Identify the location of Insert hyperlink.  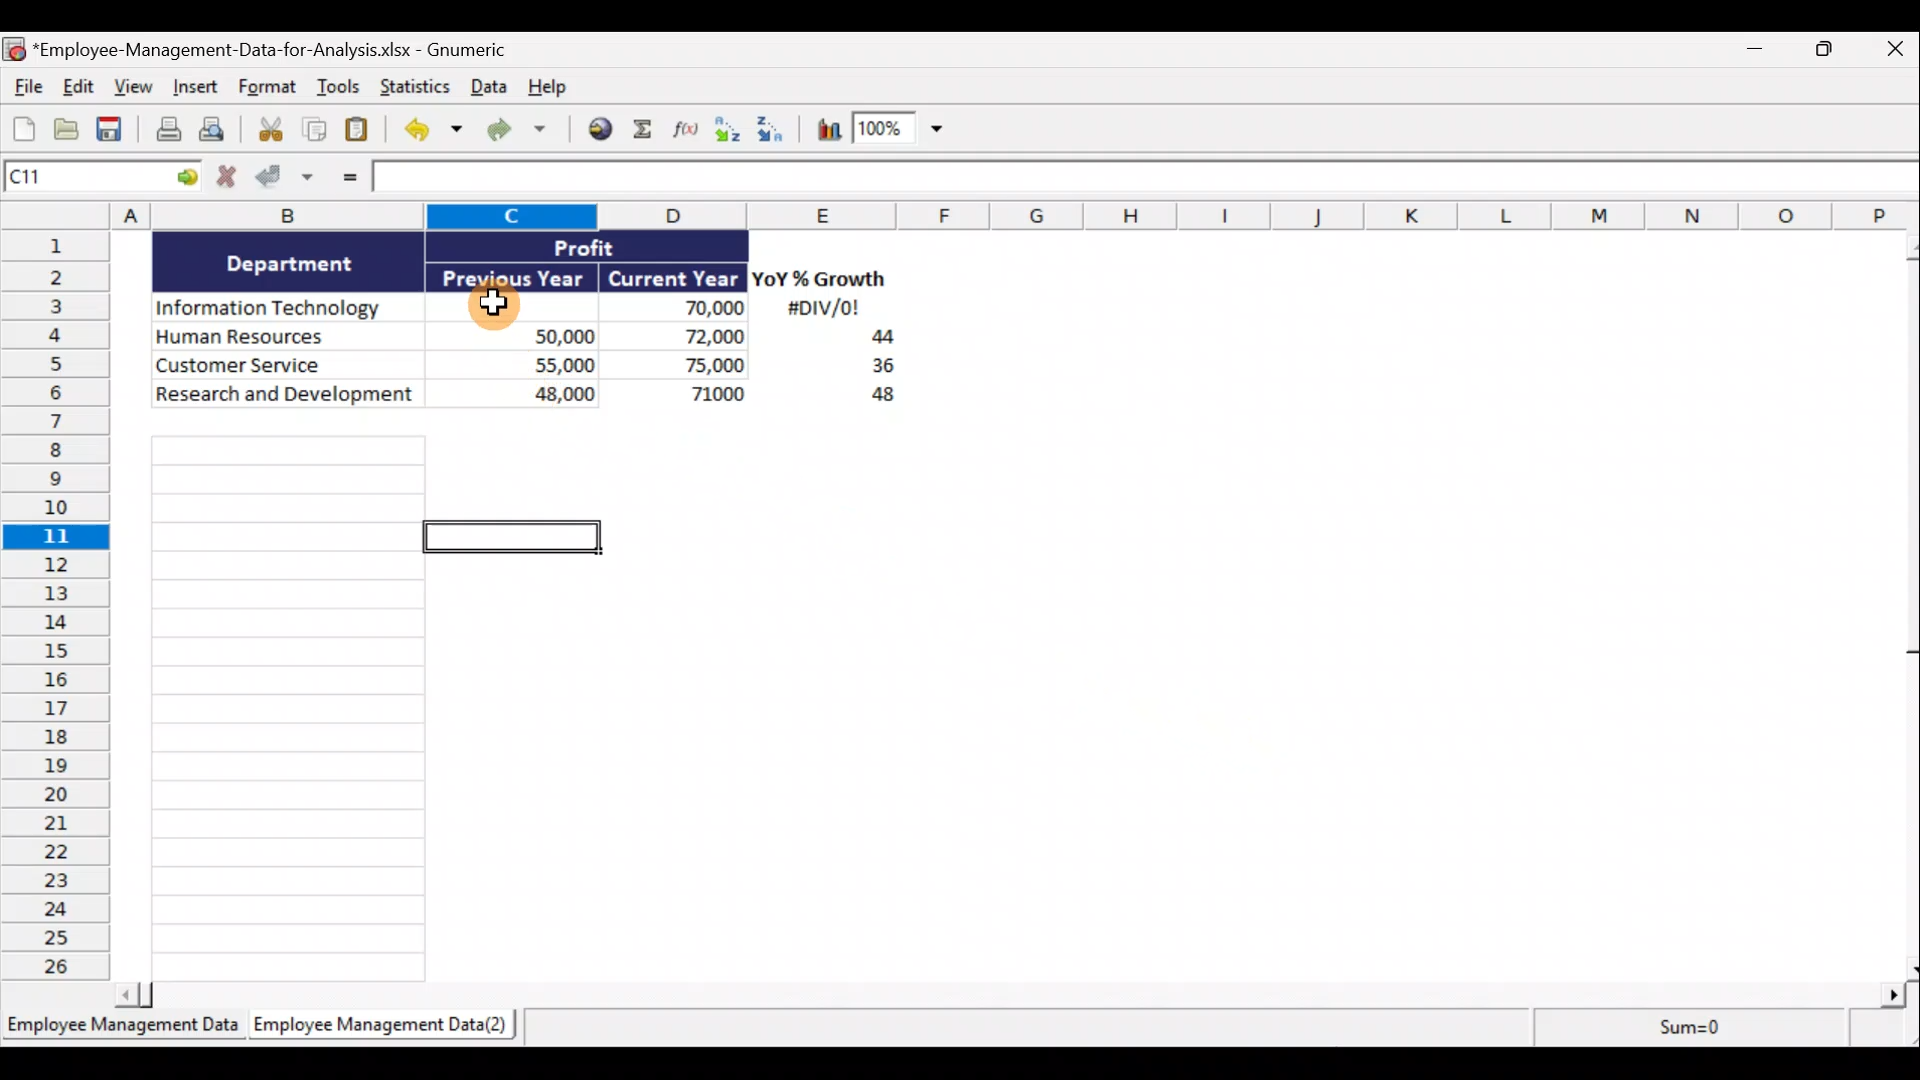
(602, 129).